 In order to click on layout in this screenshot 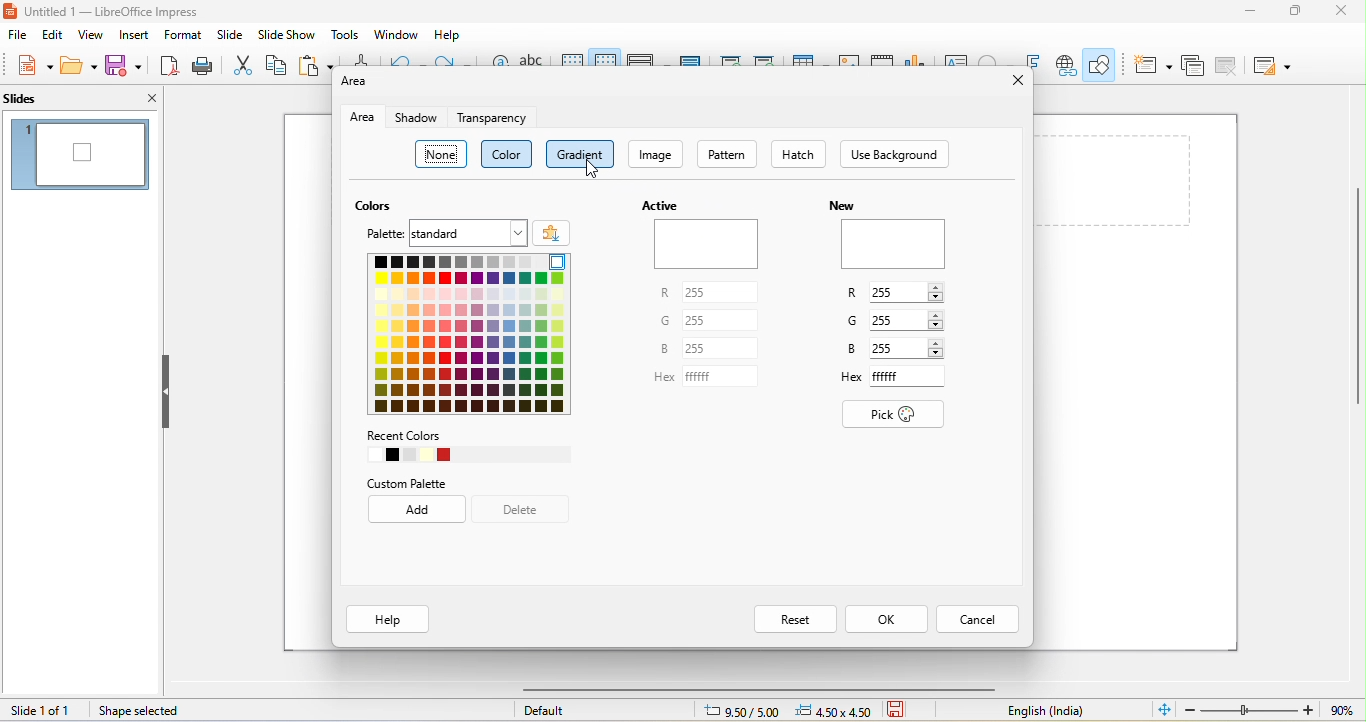, I will do `click(1273, 67)`.